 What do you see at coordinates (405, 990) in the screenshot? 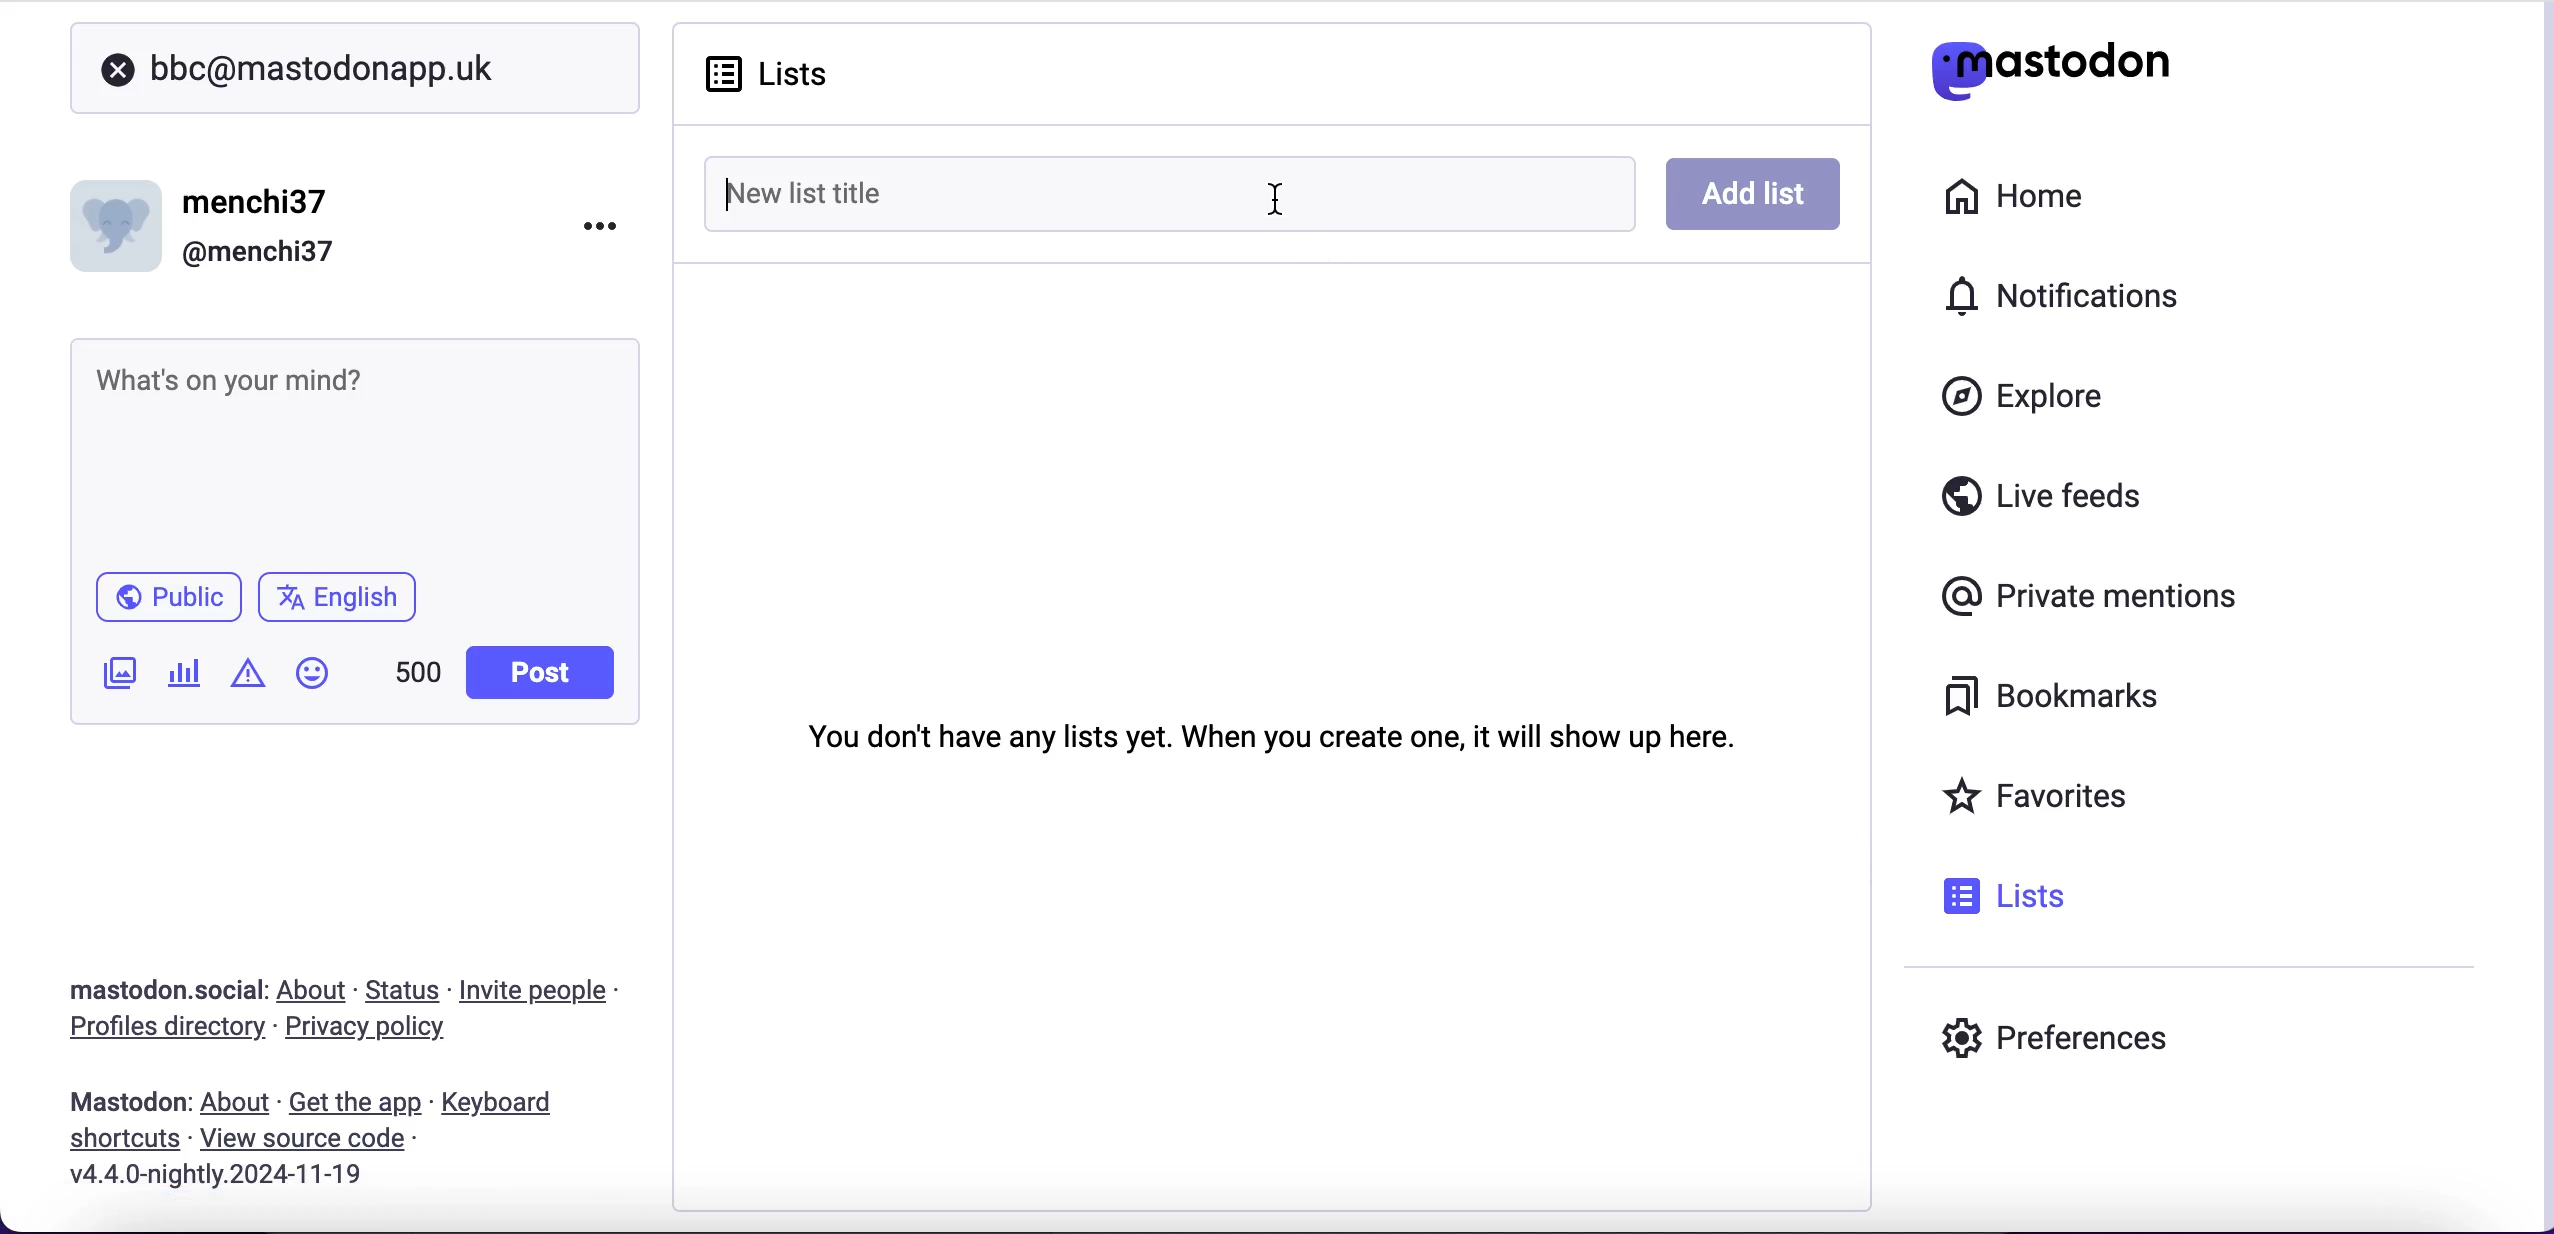
I see `status` at bounding box center [405, 990].